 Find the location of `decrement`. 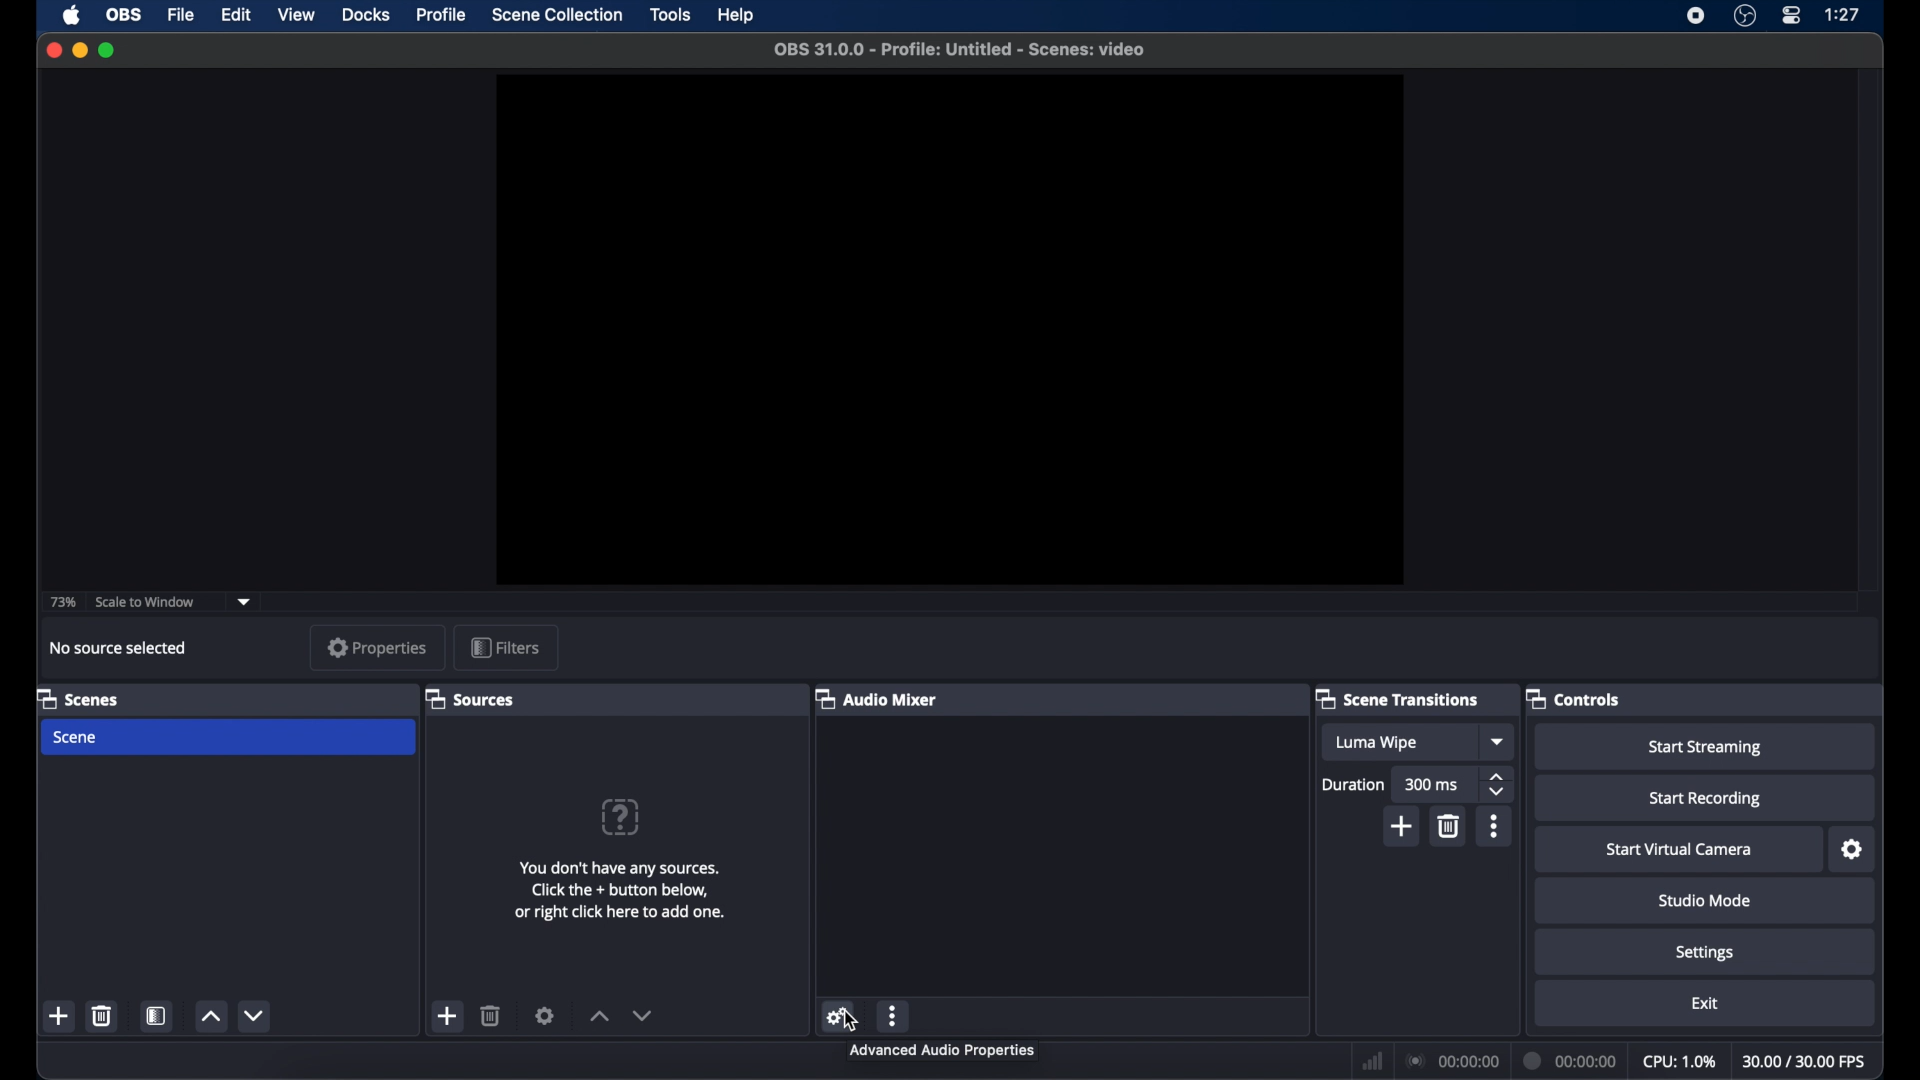

decrement is located at coordinates (258, 1015).